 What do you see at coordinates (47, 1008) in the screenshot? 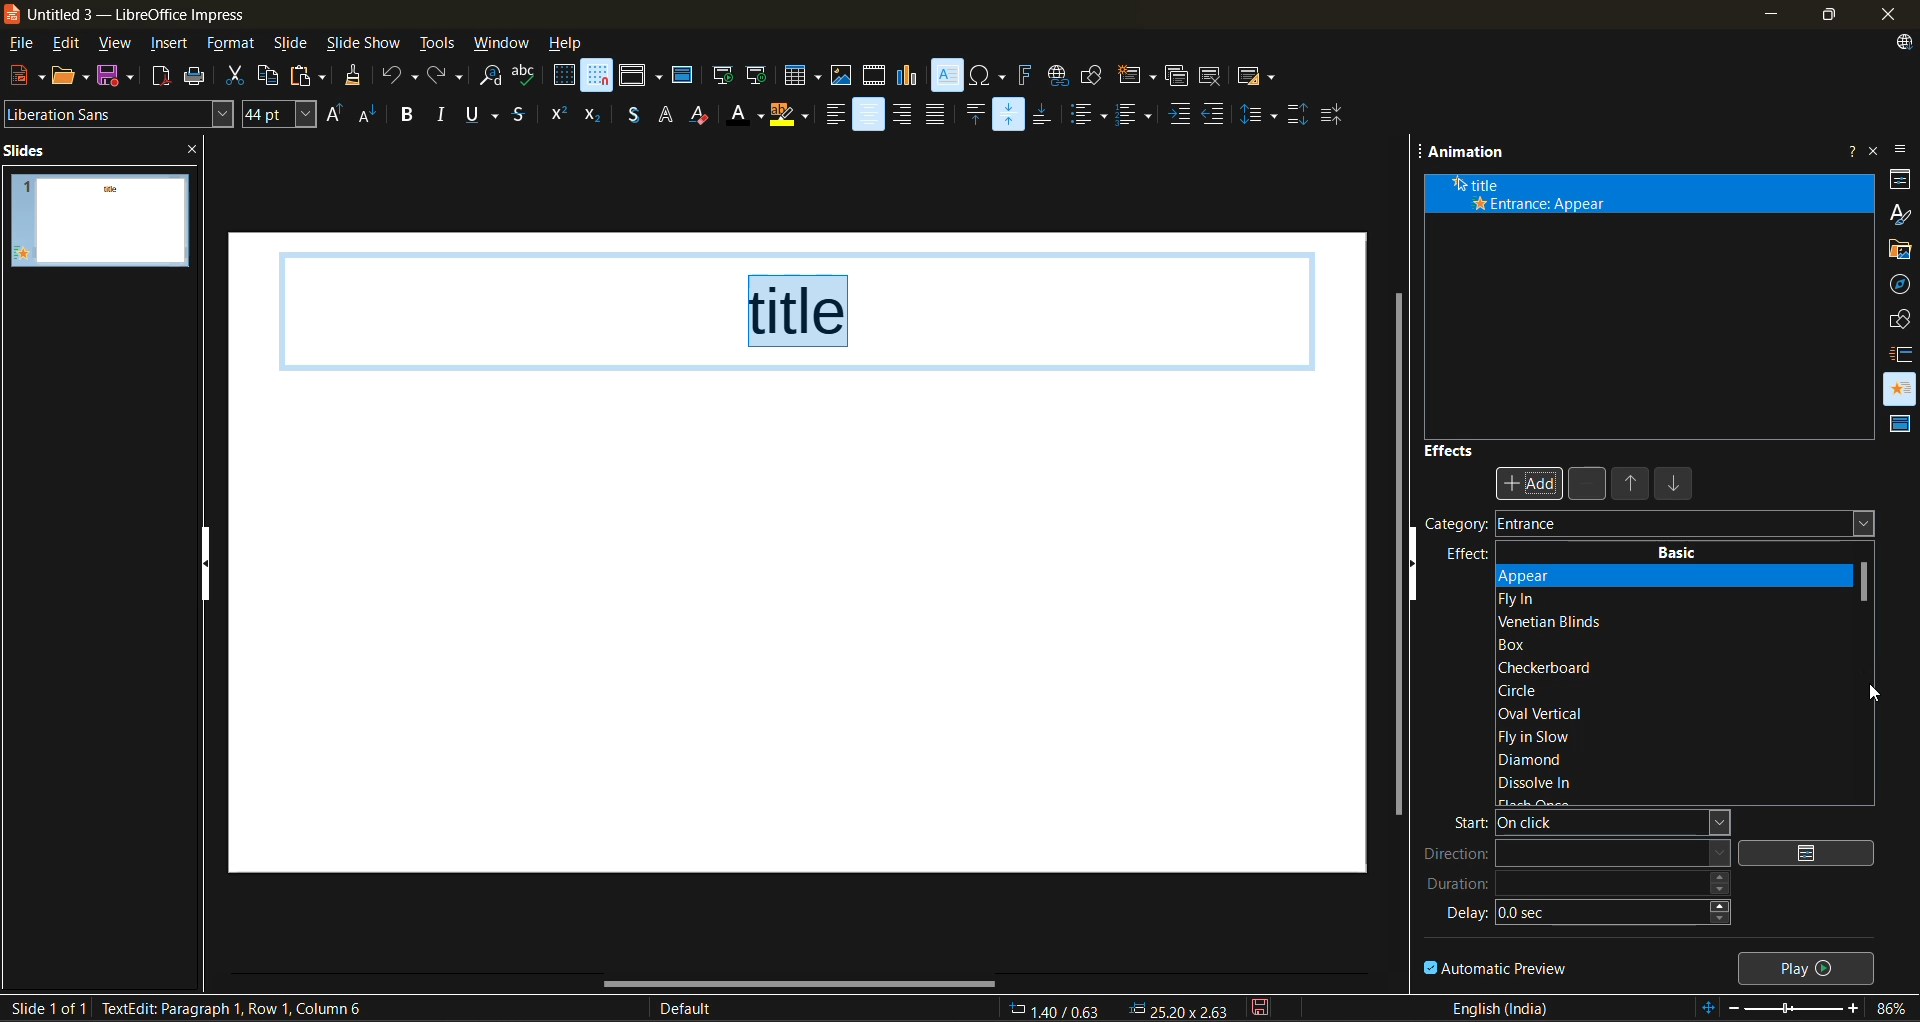
I see `slide details` at bounding box center [47, 1008].